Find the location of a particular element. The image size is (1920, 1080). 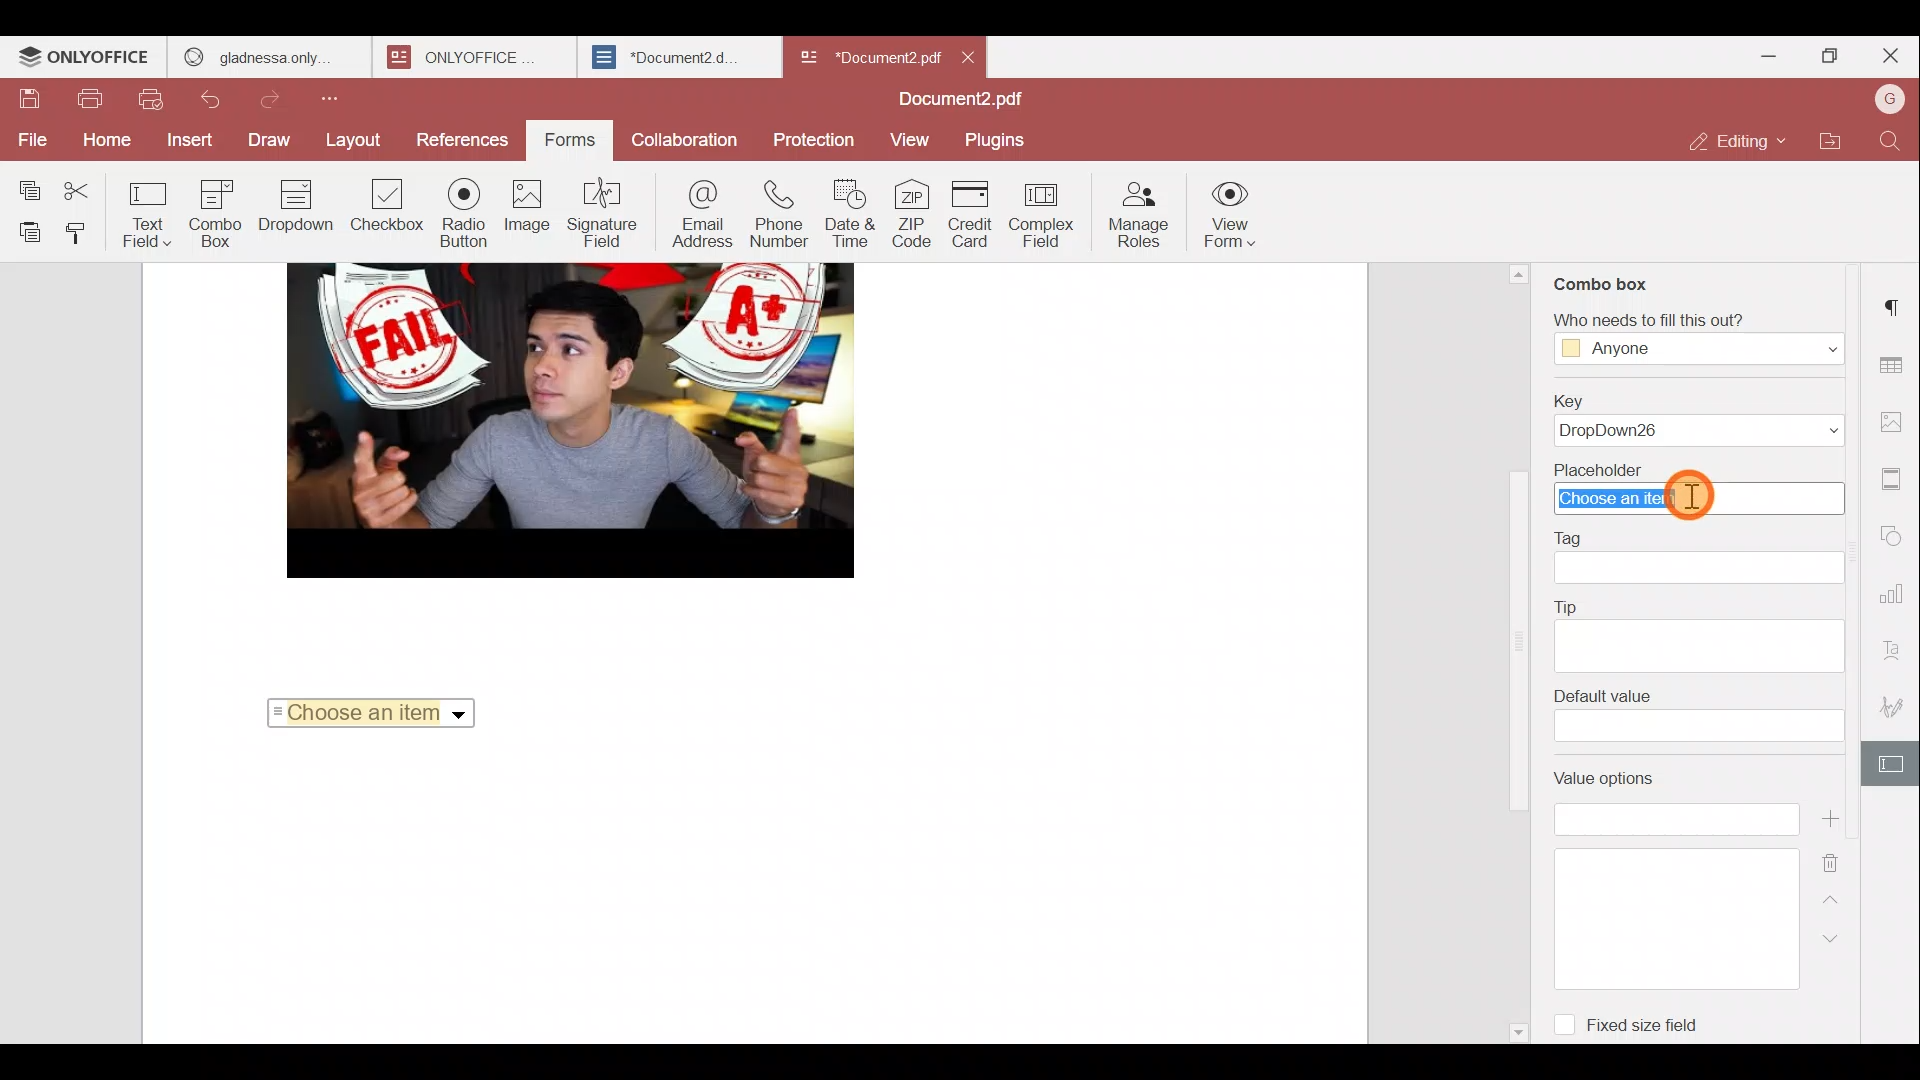

Plugins is located at coordinates (998, 140).